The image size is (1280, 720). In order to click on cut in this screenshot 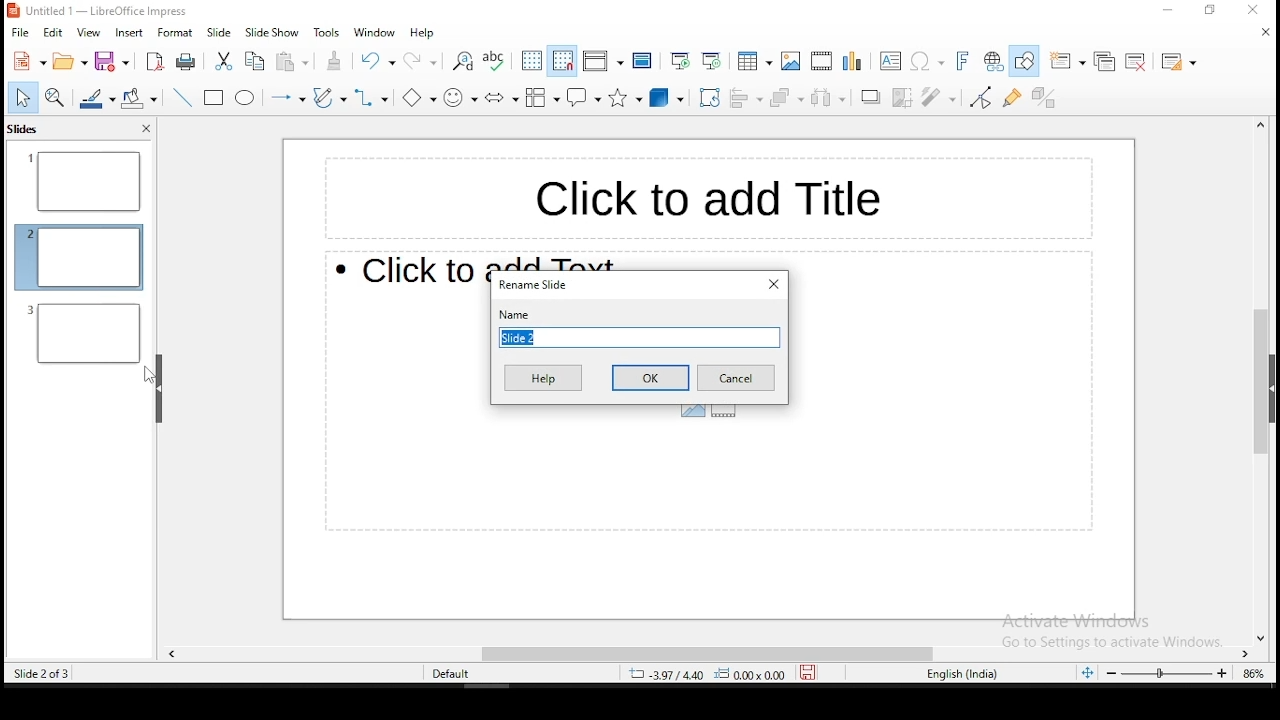, I will do `click(224, 60)`.